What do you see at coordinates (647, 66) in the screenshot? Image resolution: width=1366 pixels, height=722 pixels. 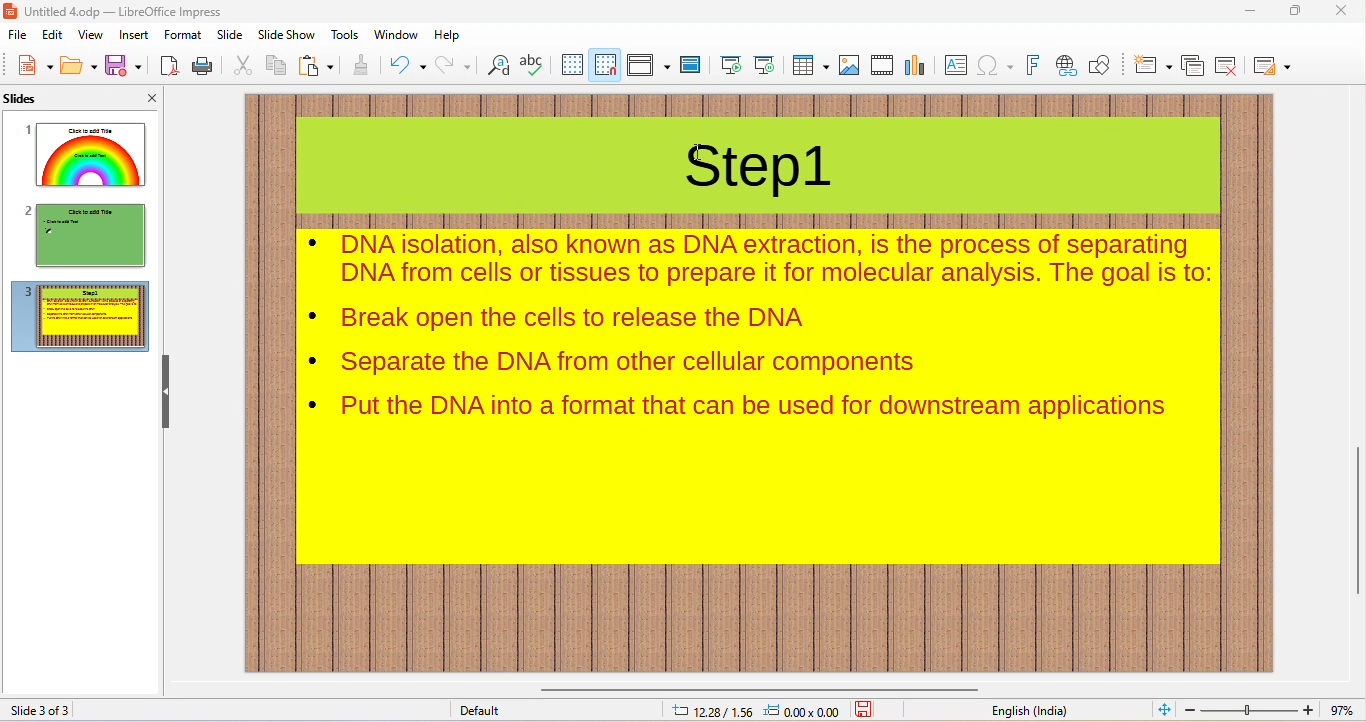 I see `display views` at bounding box center [647, 66].